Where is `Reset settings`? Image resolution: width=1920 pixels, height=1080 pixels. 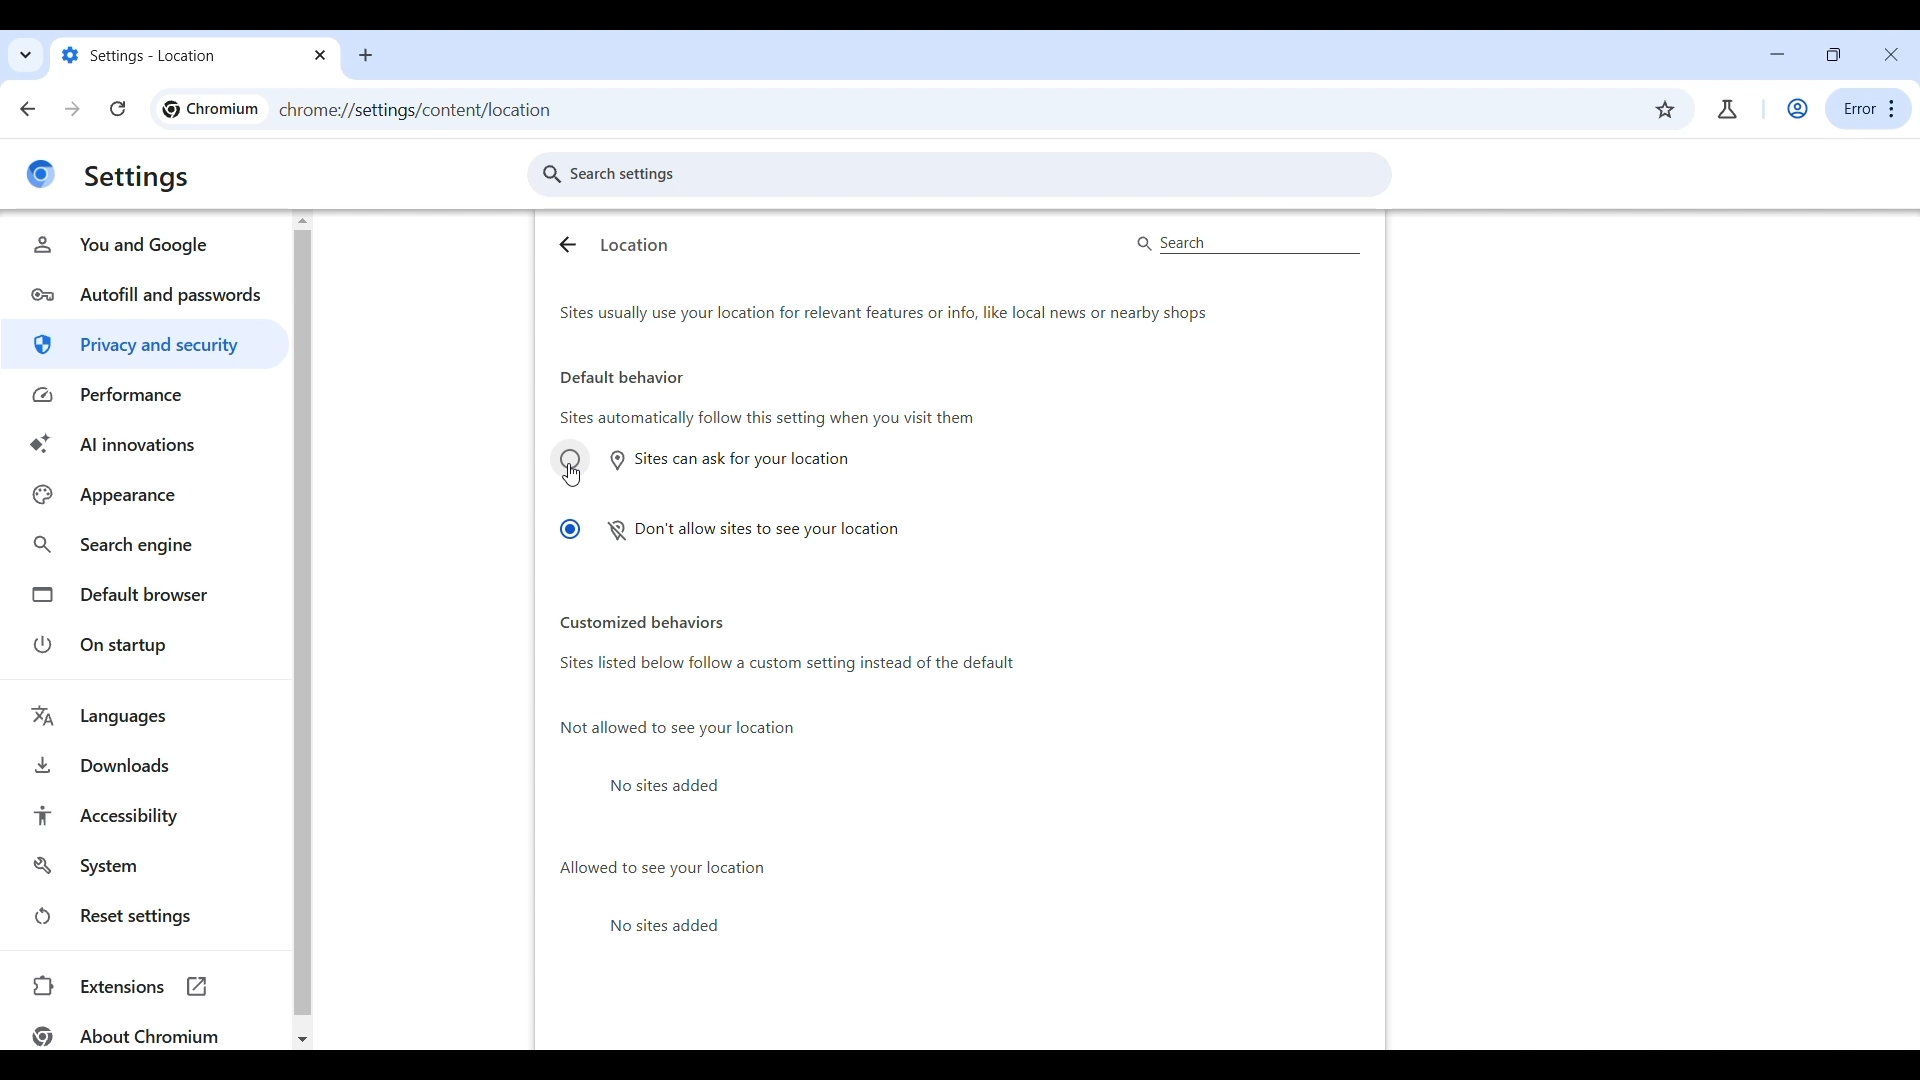
Reset settings is located at coordinates (142, 916).